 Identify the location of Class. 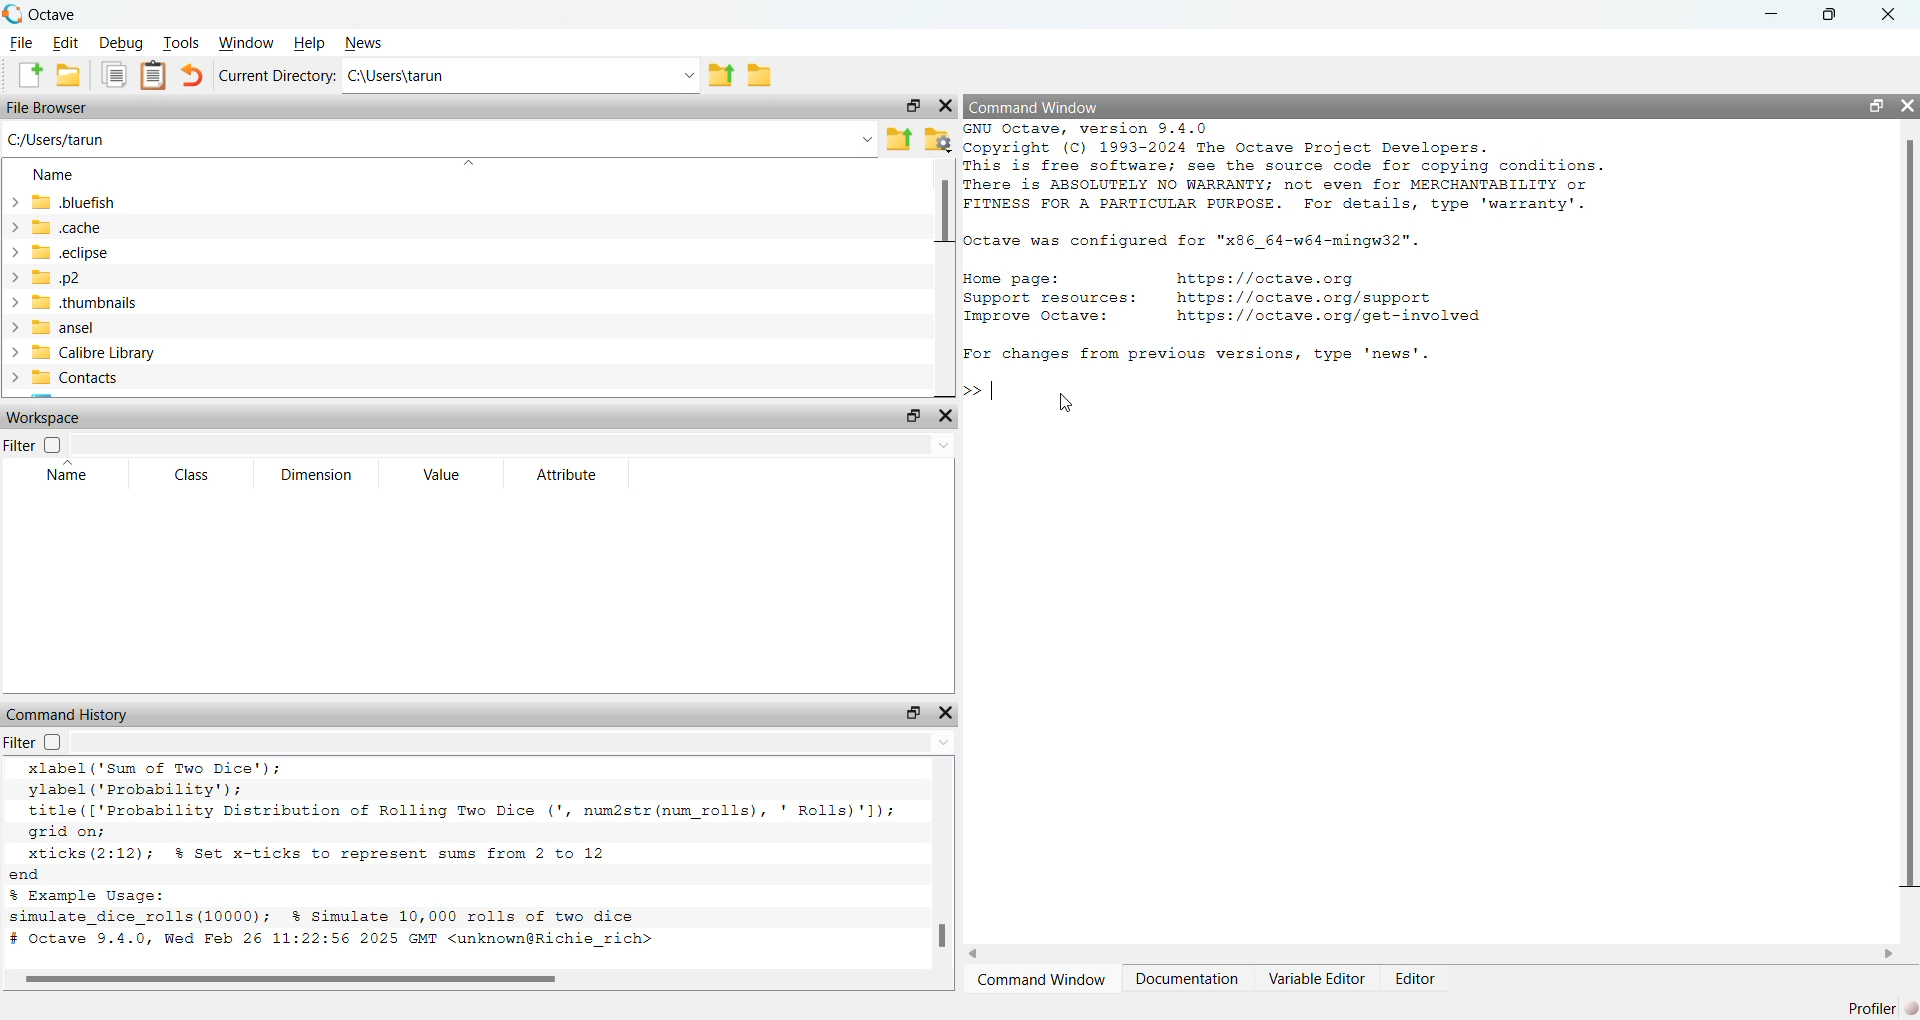
(192, 476).